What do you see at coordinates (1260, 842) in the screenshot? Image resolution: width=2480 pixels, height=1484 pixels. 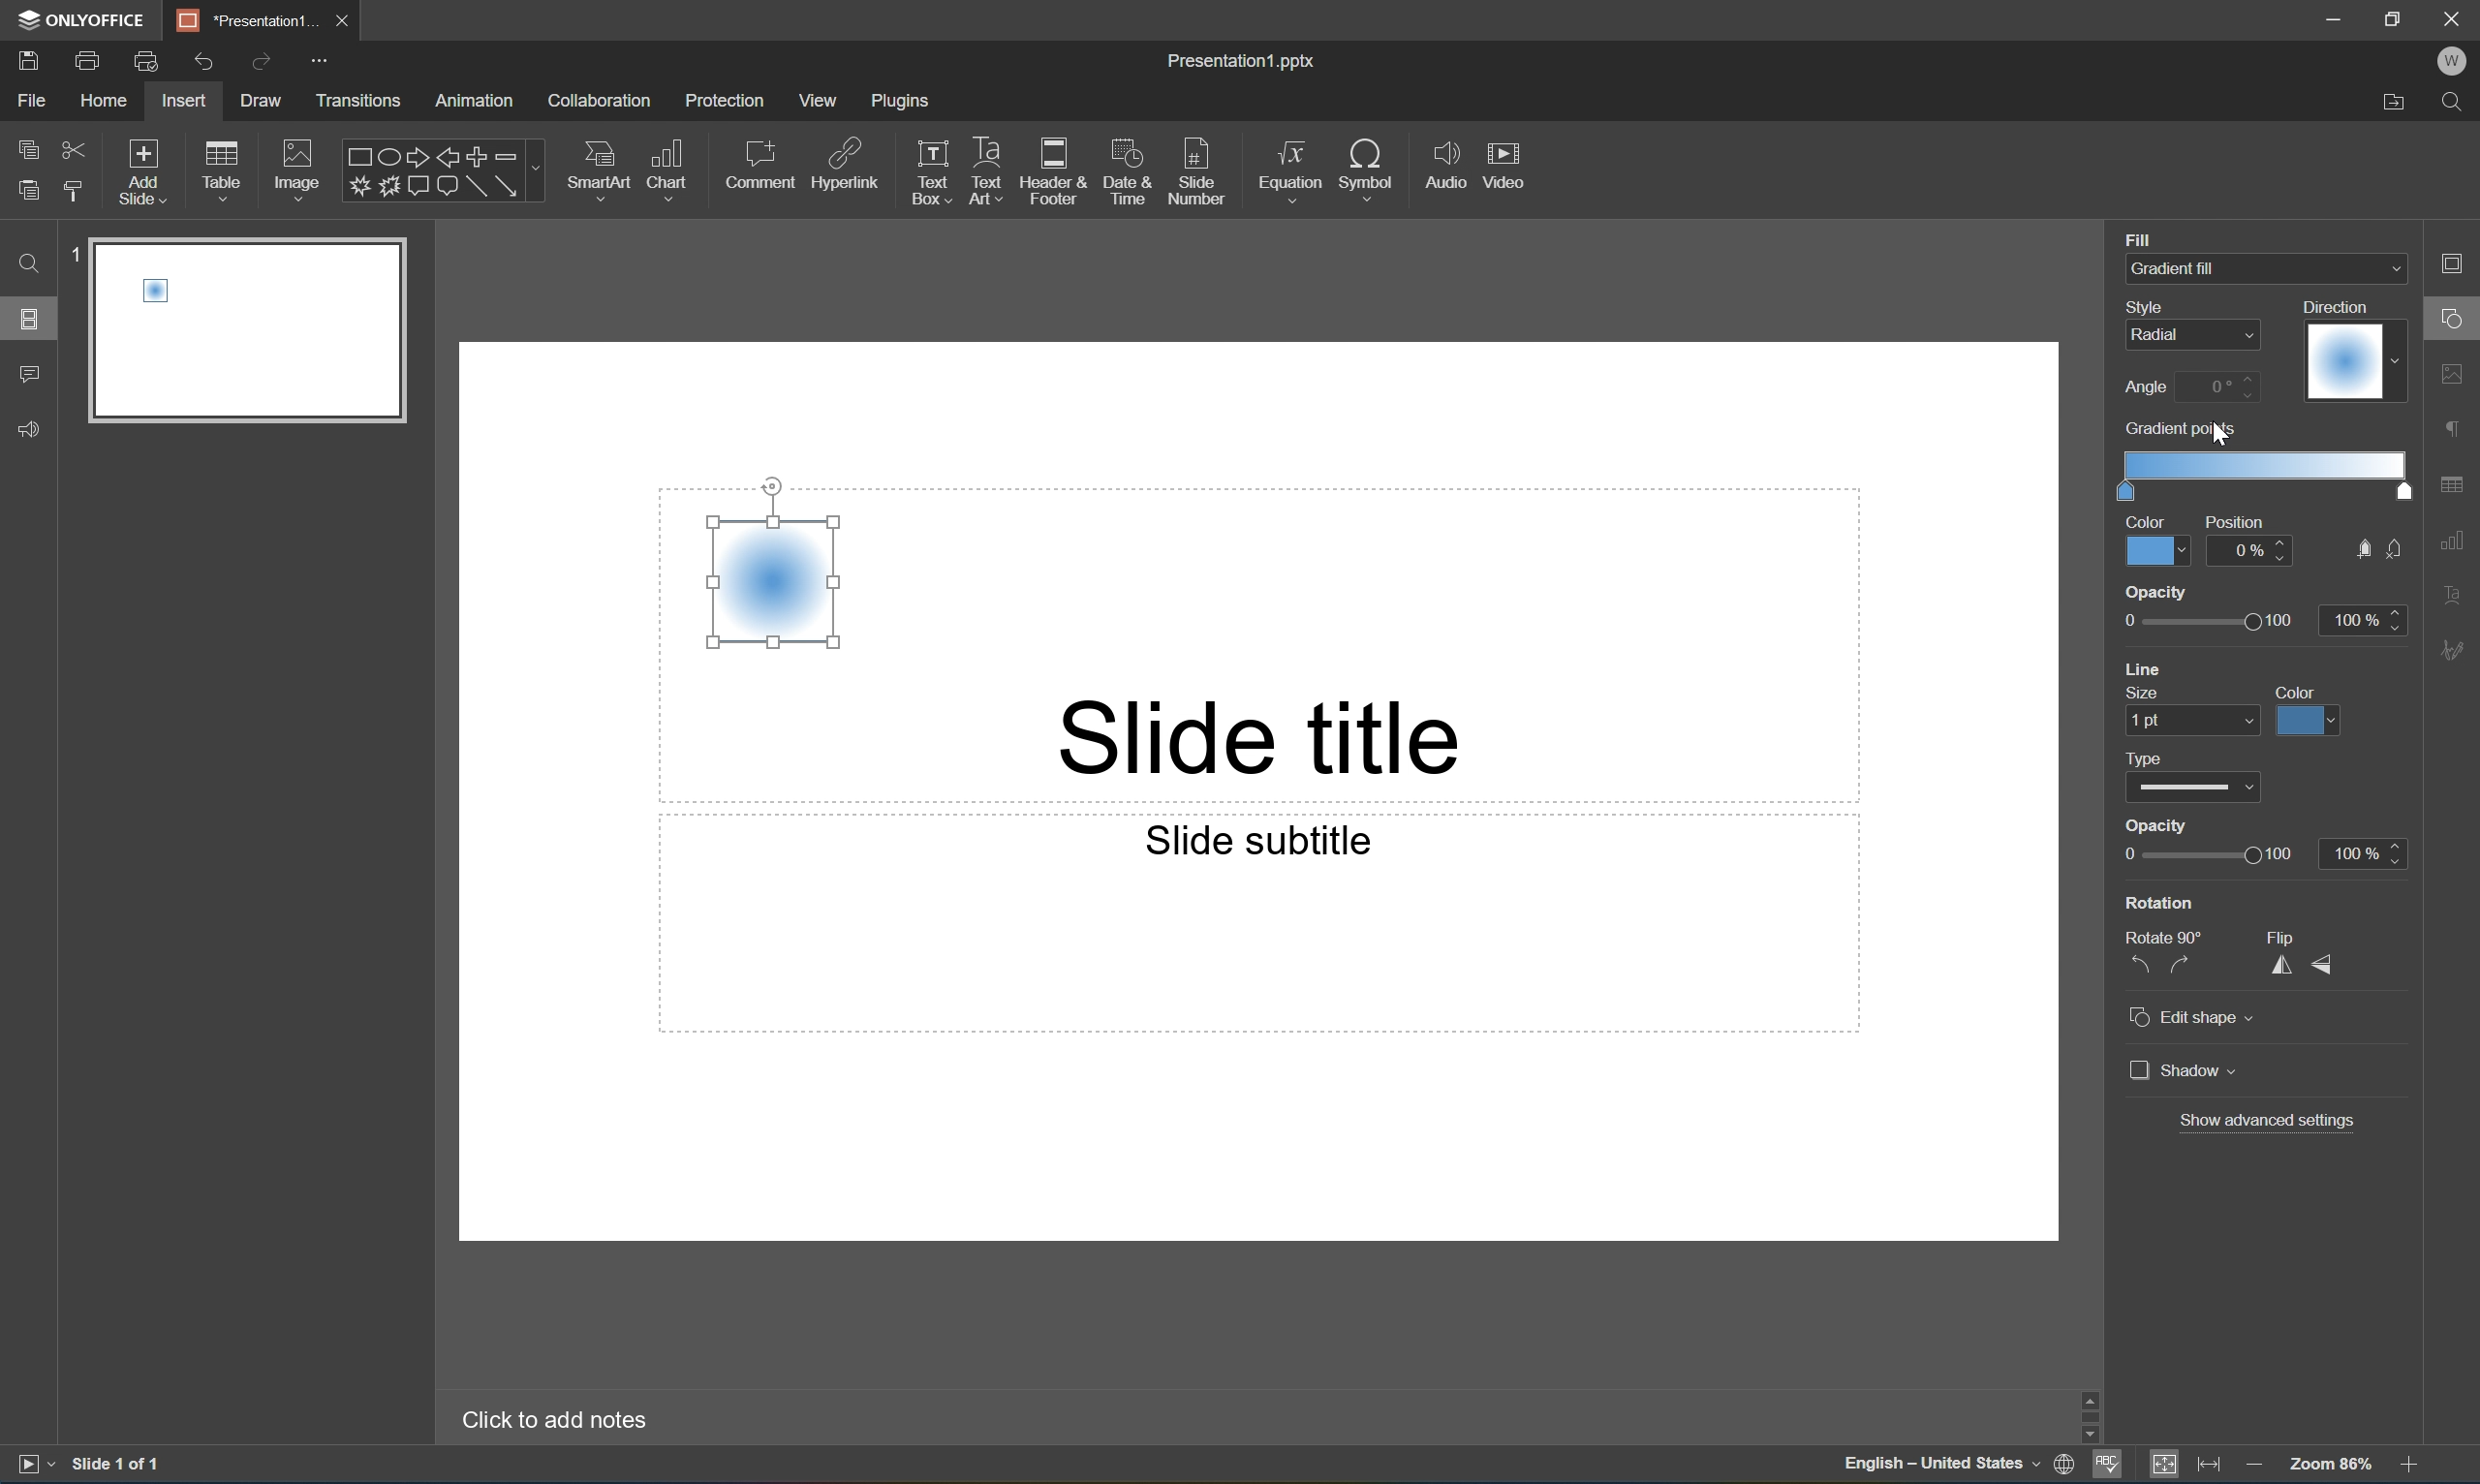 I see `Slide subtitle` at bounding box center [1260, 842].